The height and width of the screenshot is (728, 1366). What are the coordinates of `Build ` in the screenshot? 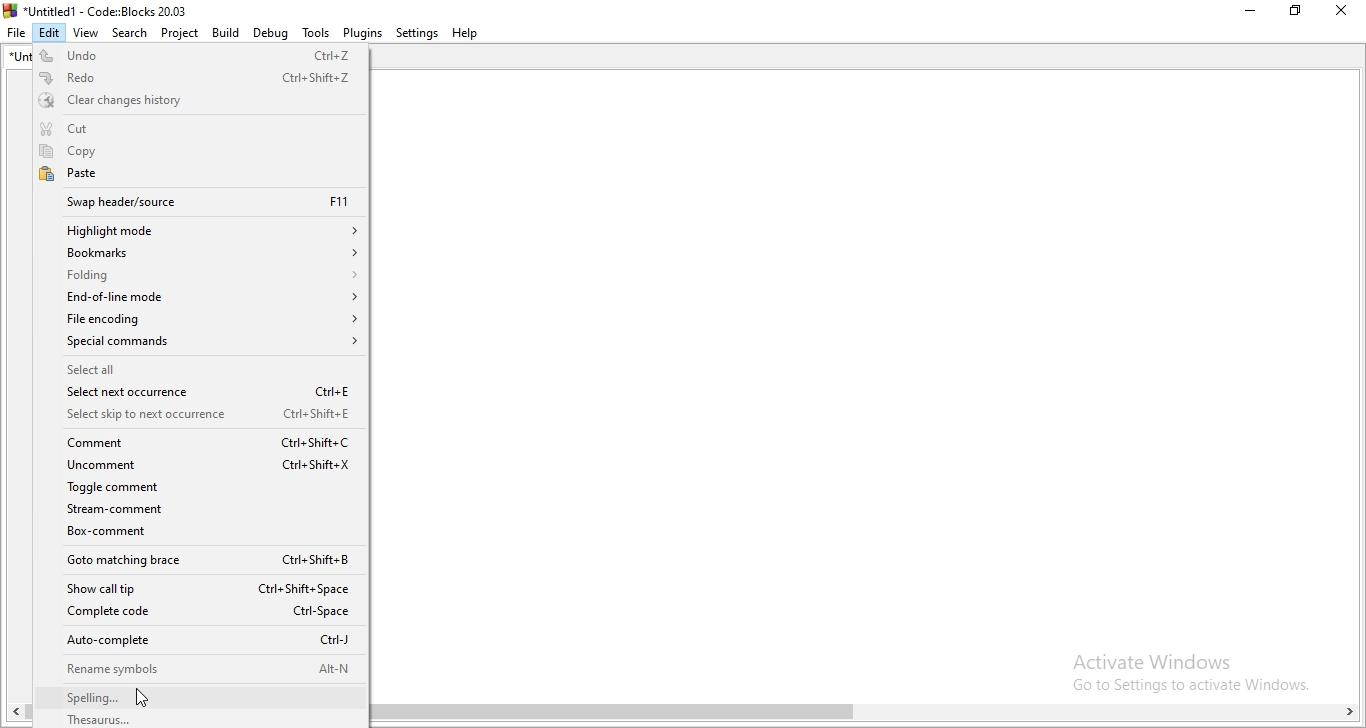 It's located at (223, 32).